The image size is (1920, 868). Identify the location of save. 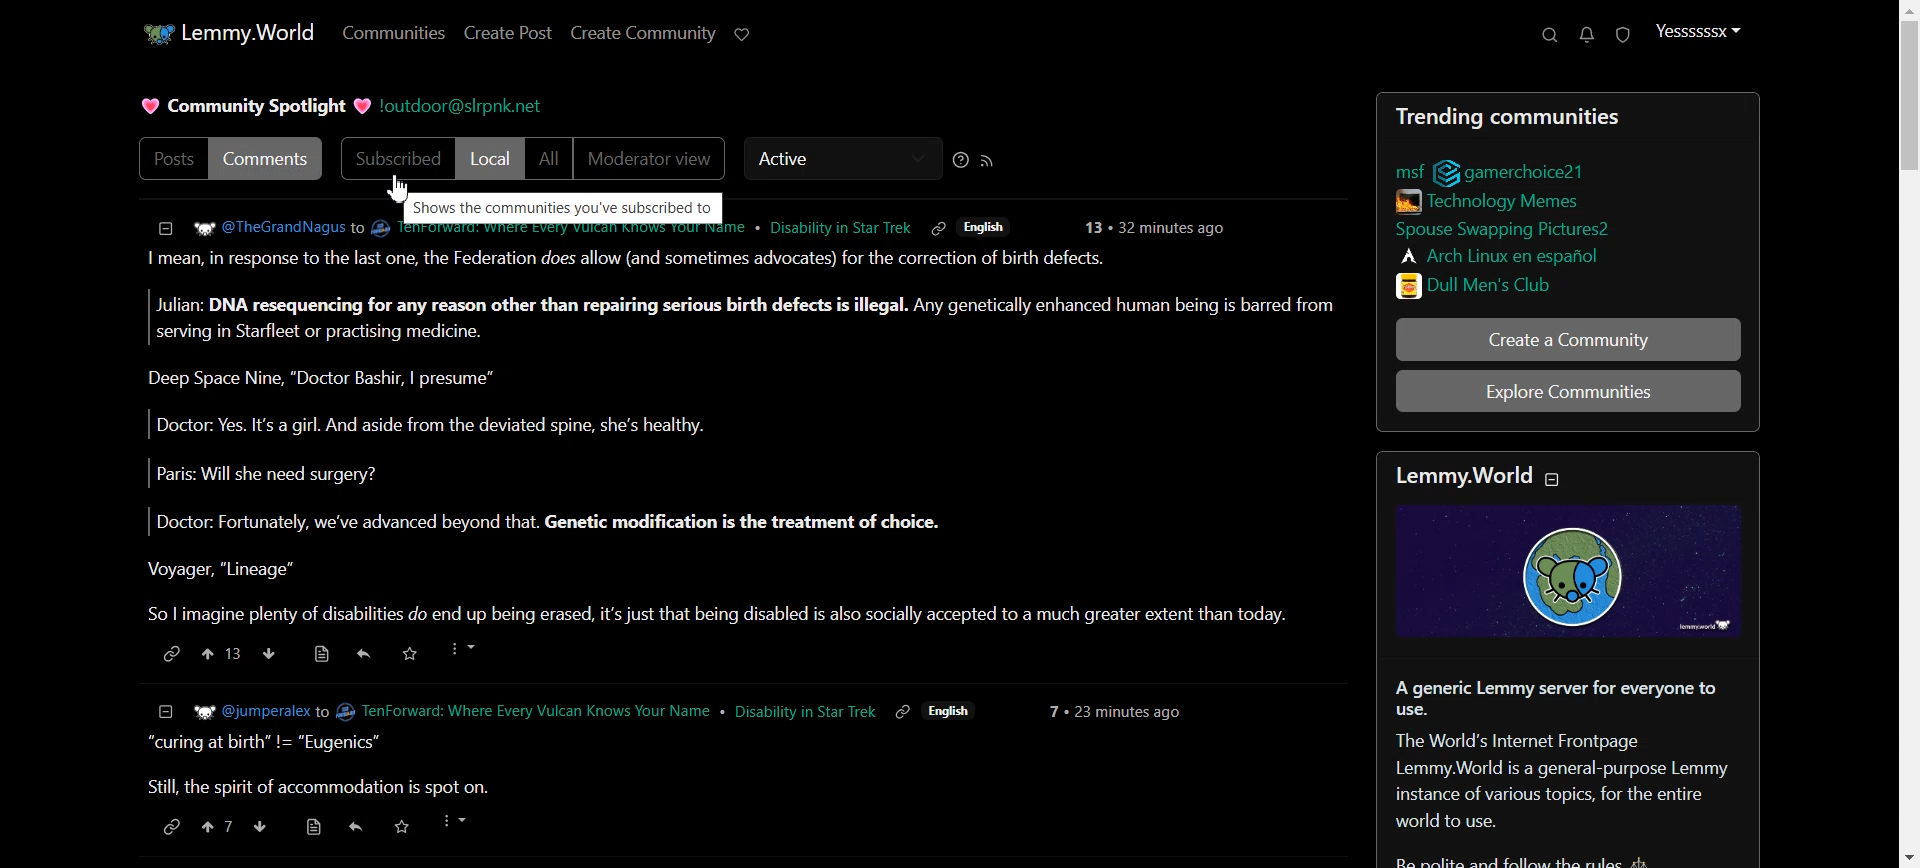
(415, 652).